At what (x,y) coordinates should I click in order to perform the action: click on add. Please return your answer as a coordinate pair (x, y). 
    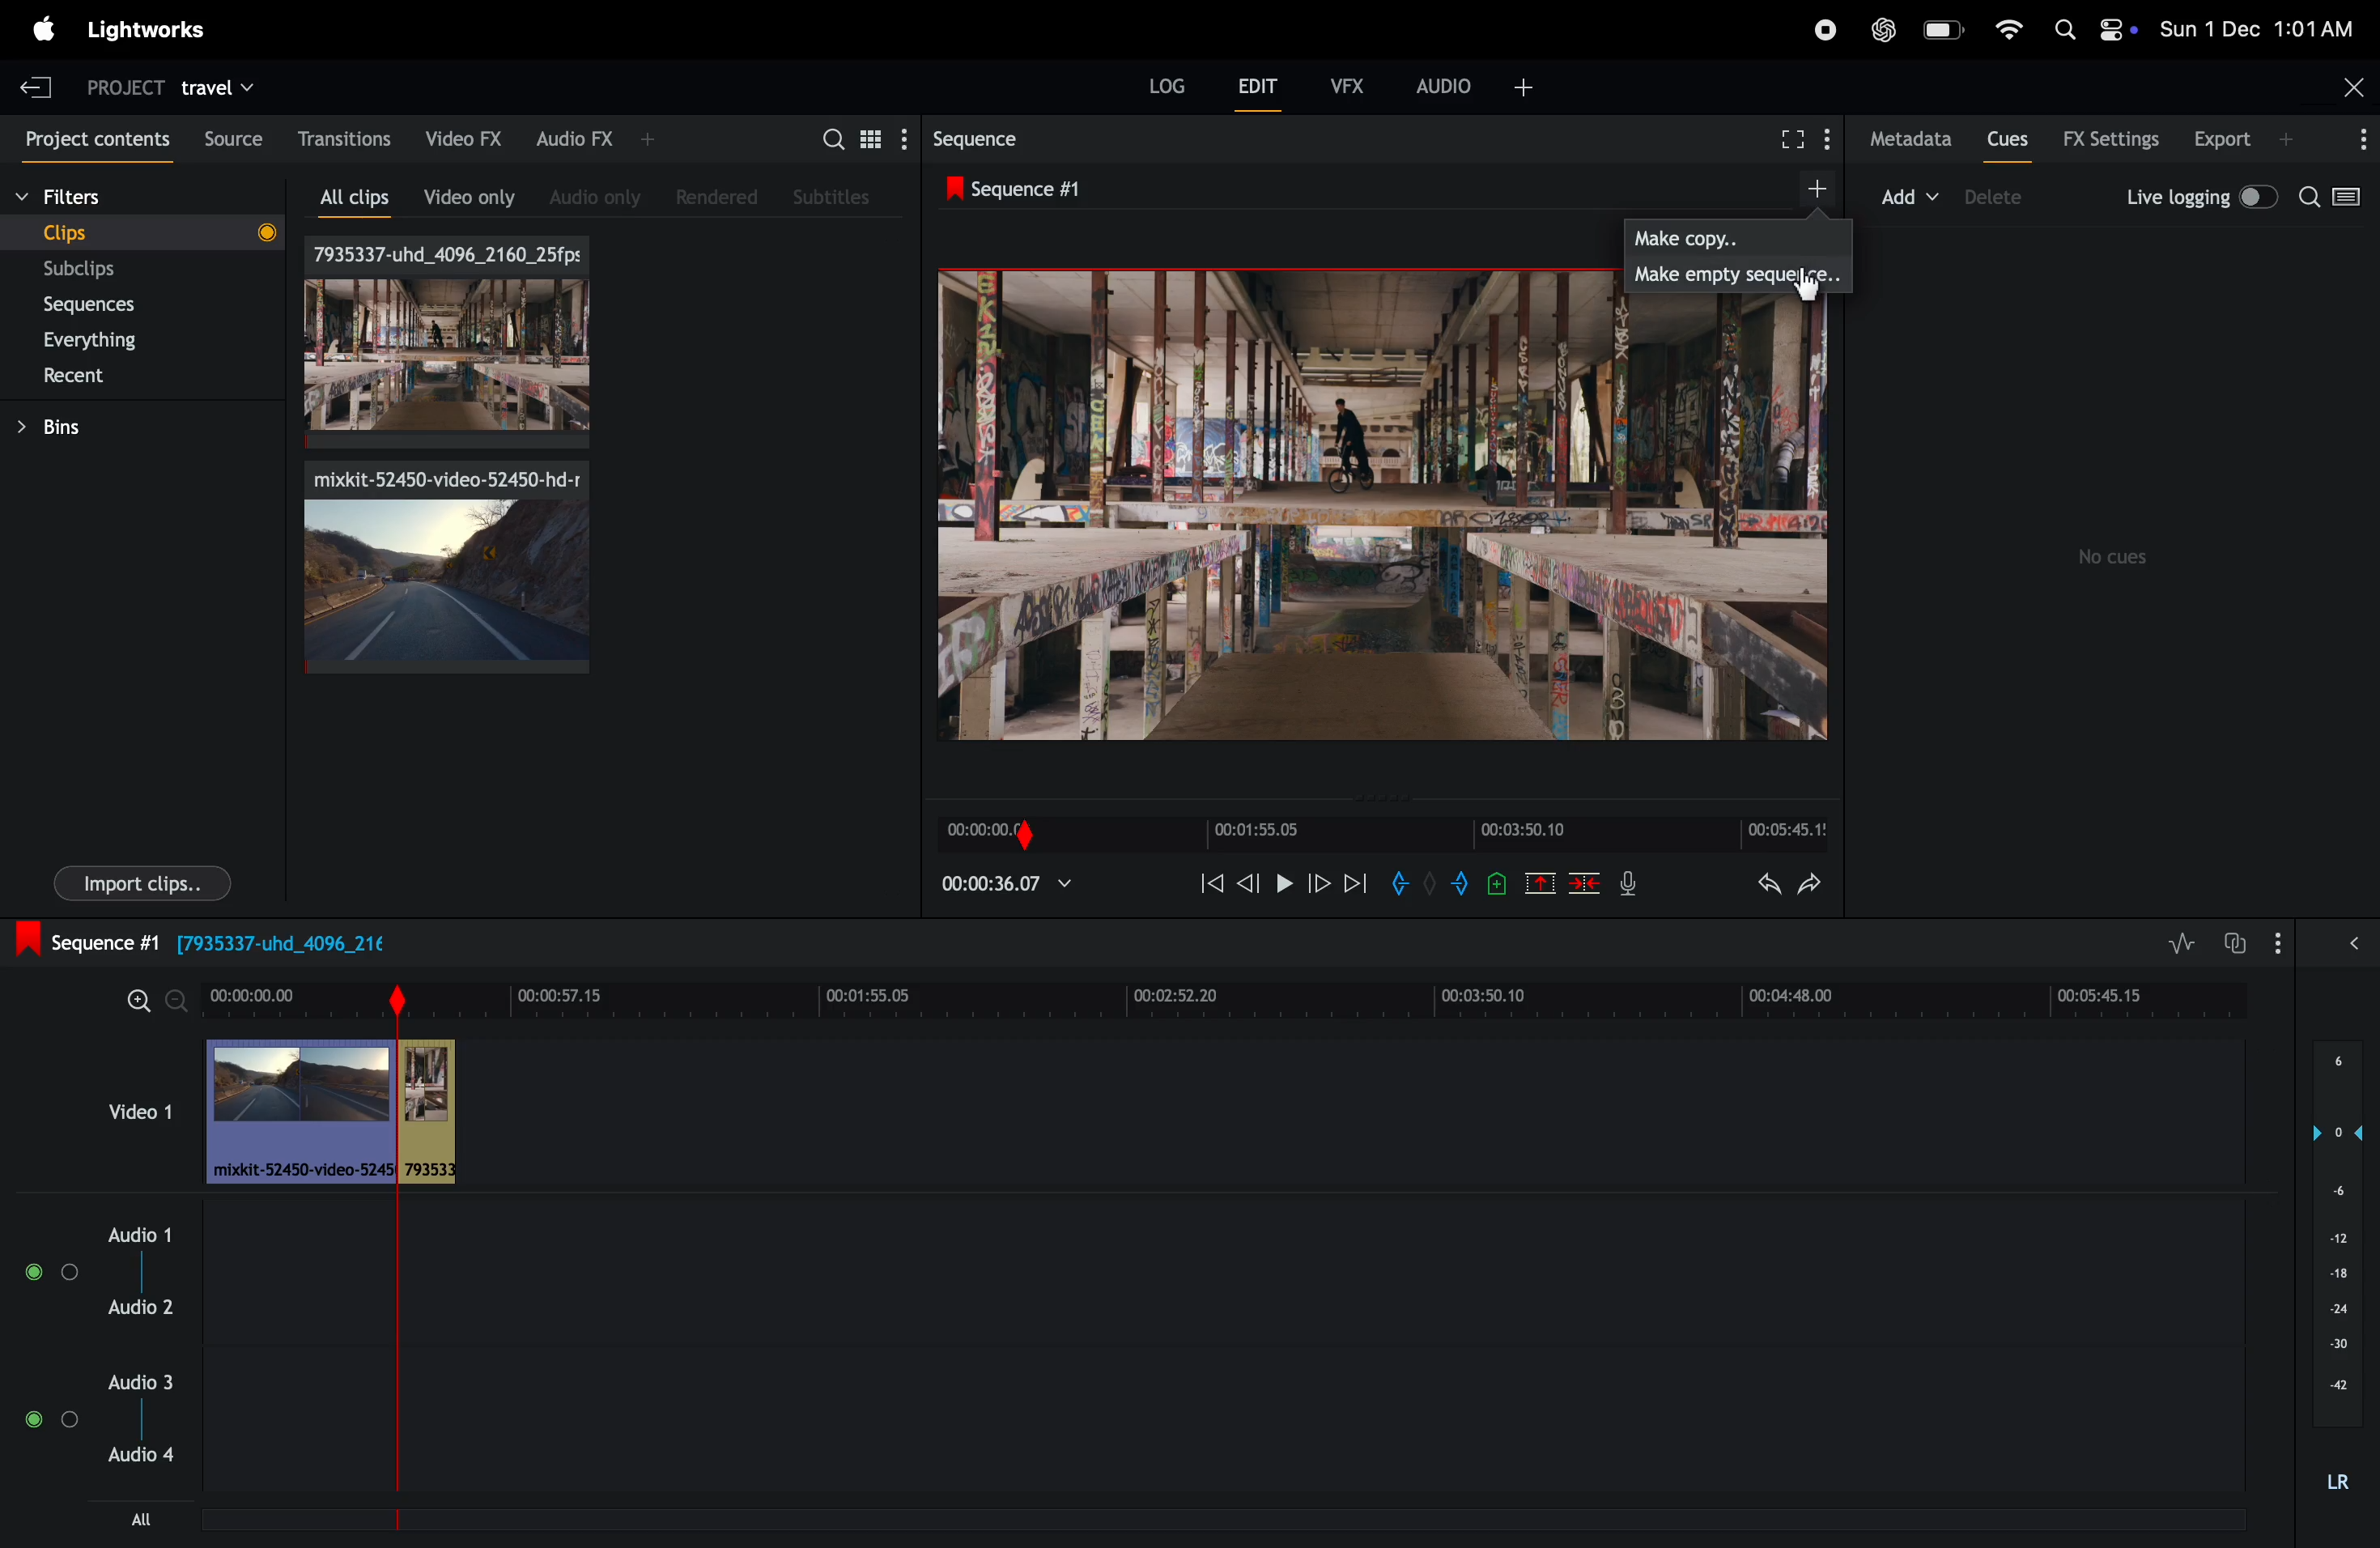
    Looking at the image, I should click on (1910, 192).